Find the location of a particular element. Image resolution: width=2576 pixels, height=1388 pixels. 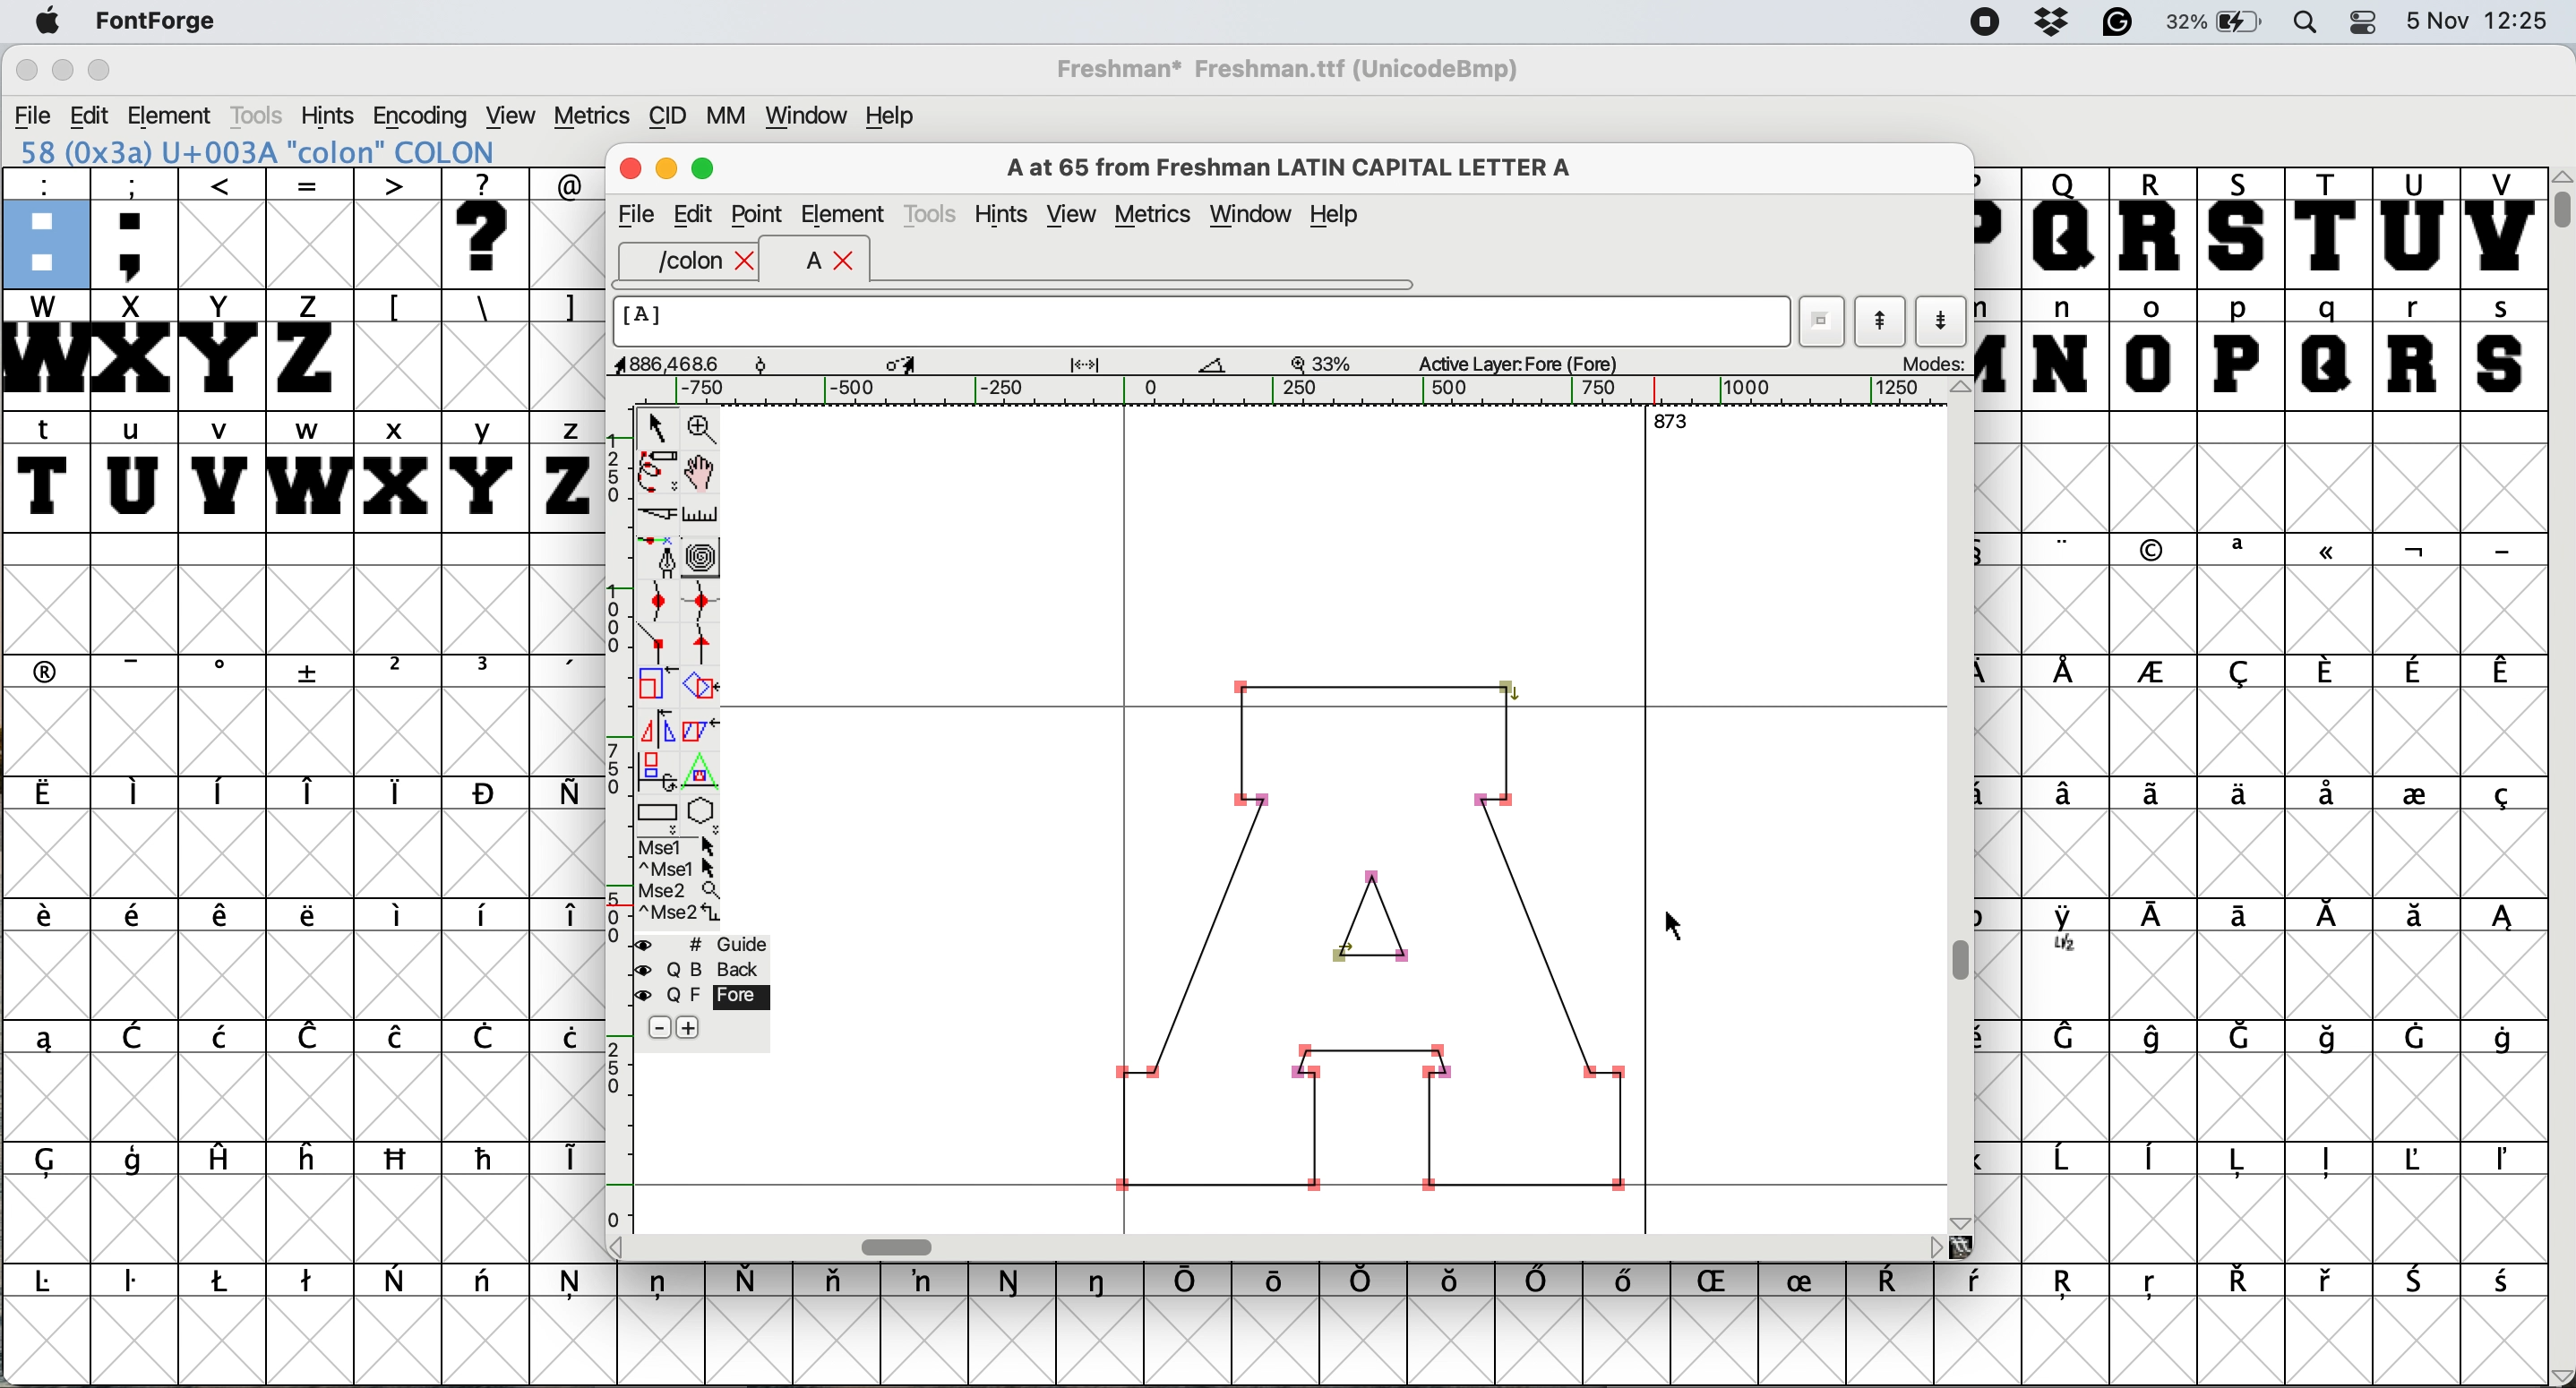

symbol is located at coordinates (2329, 796).